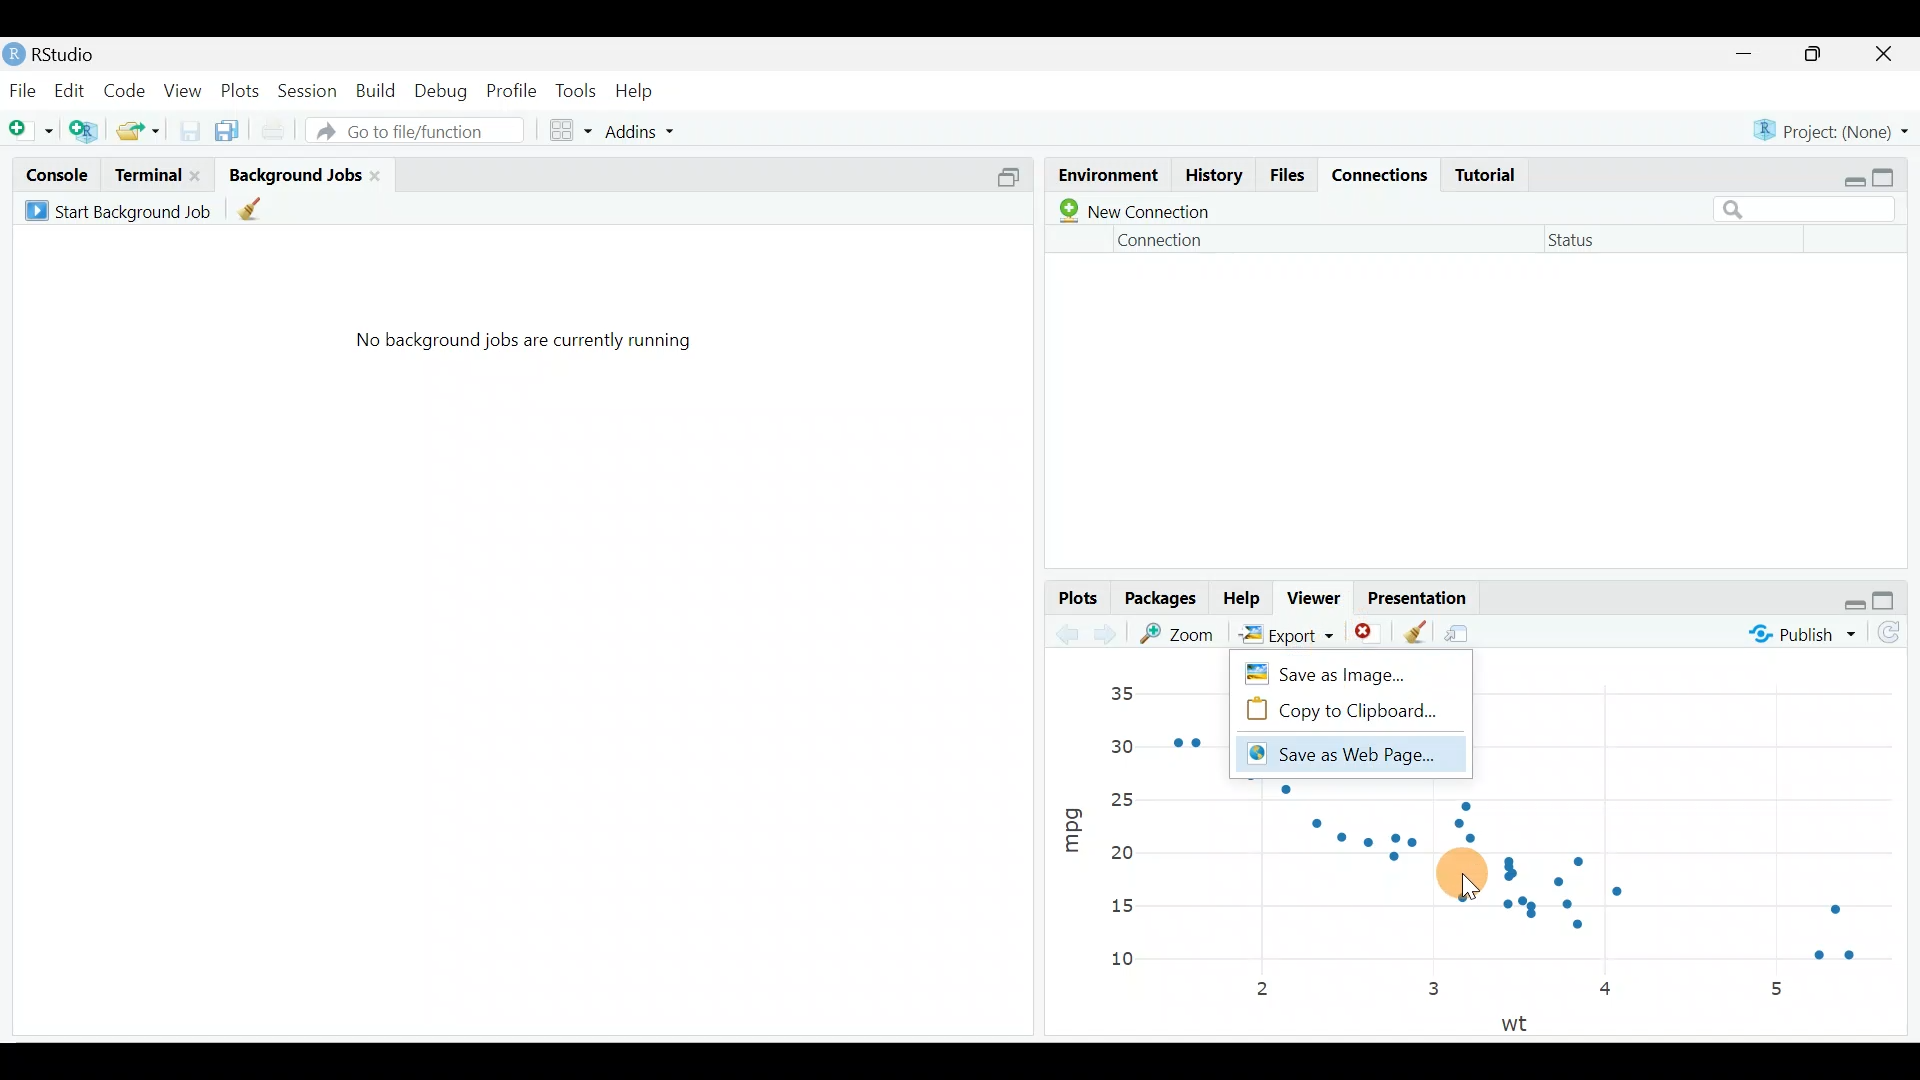 This screenshot has width=1920, height=1080. Describe the element at coordinates (523, 349) in the screenshot. I see `No background jobs are currently running` at that location.